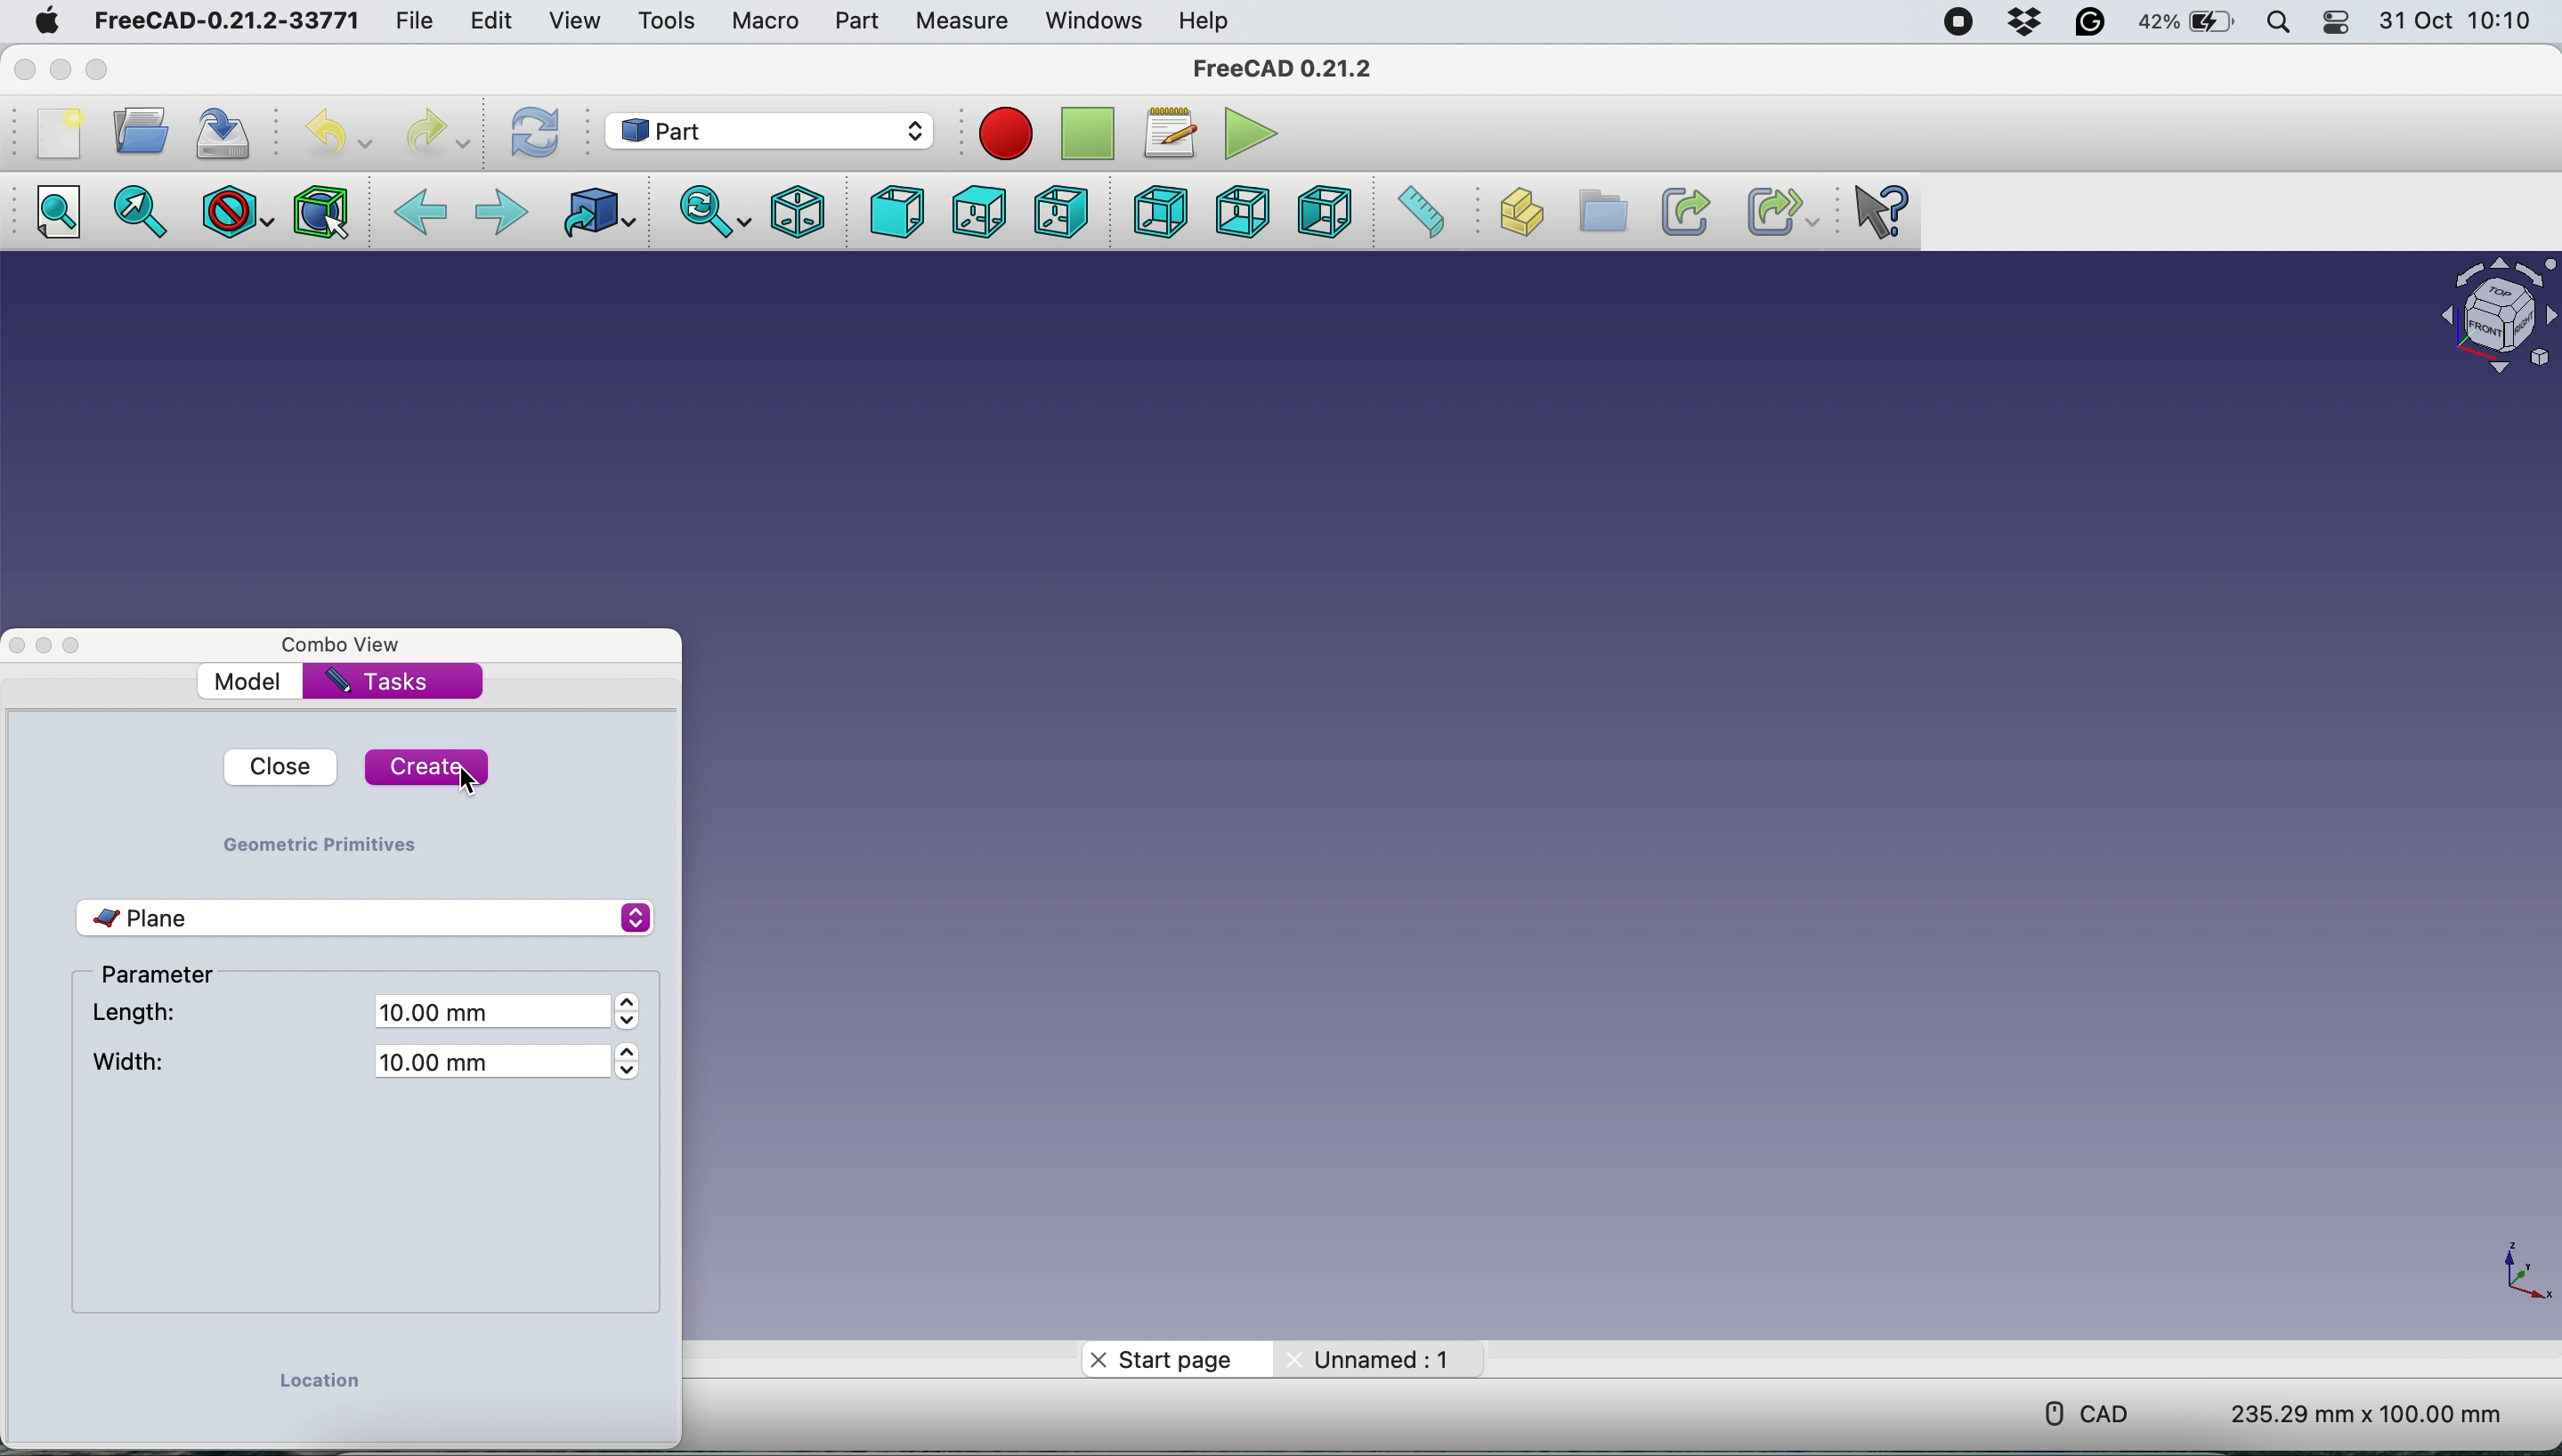 The width and height of the screenshot is (2562, 1456). Describe the element at coordinates (132, 1063) in the screenshot. I see `width` at that location.